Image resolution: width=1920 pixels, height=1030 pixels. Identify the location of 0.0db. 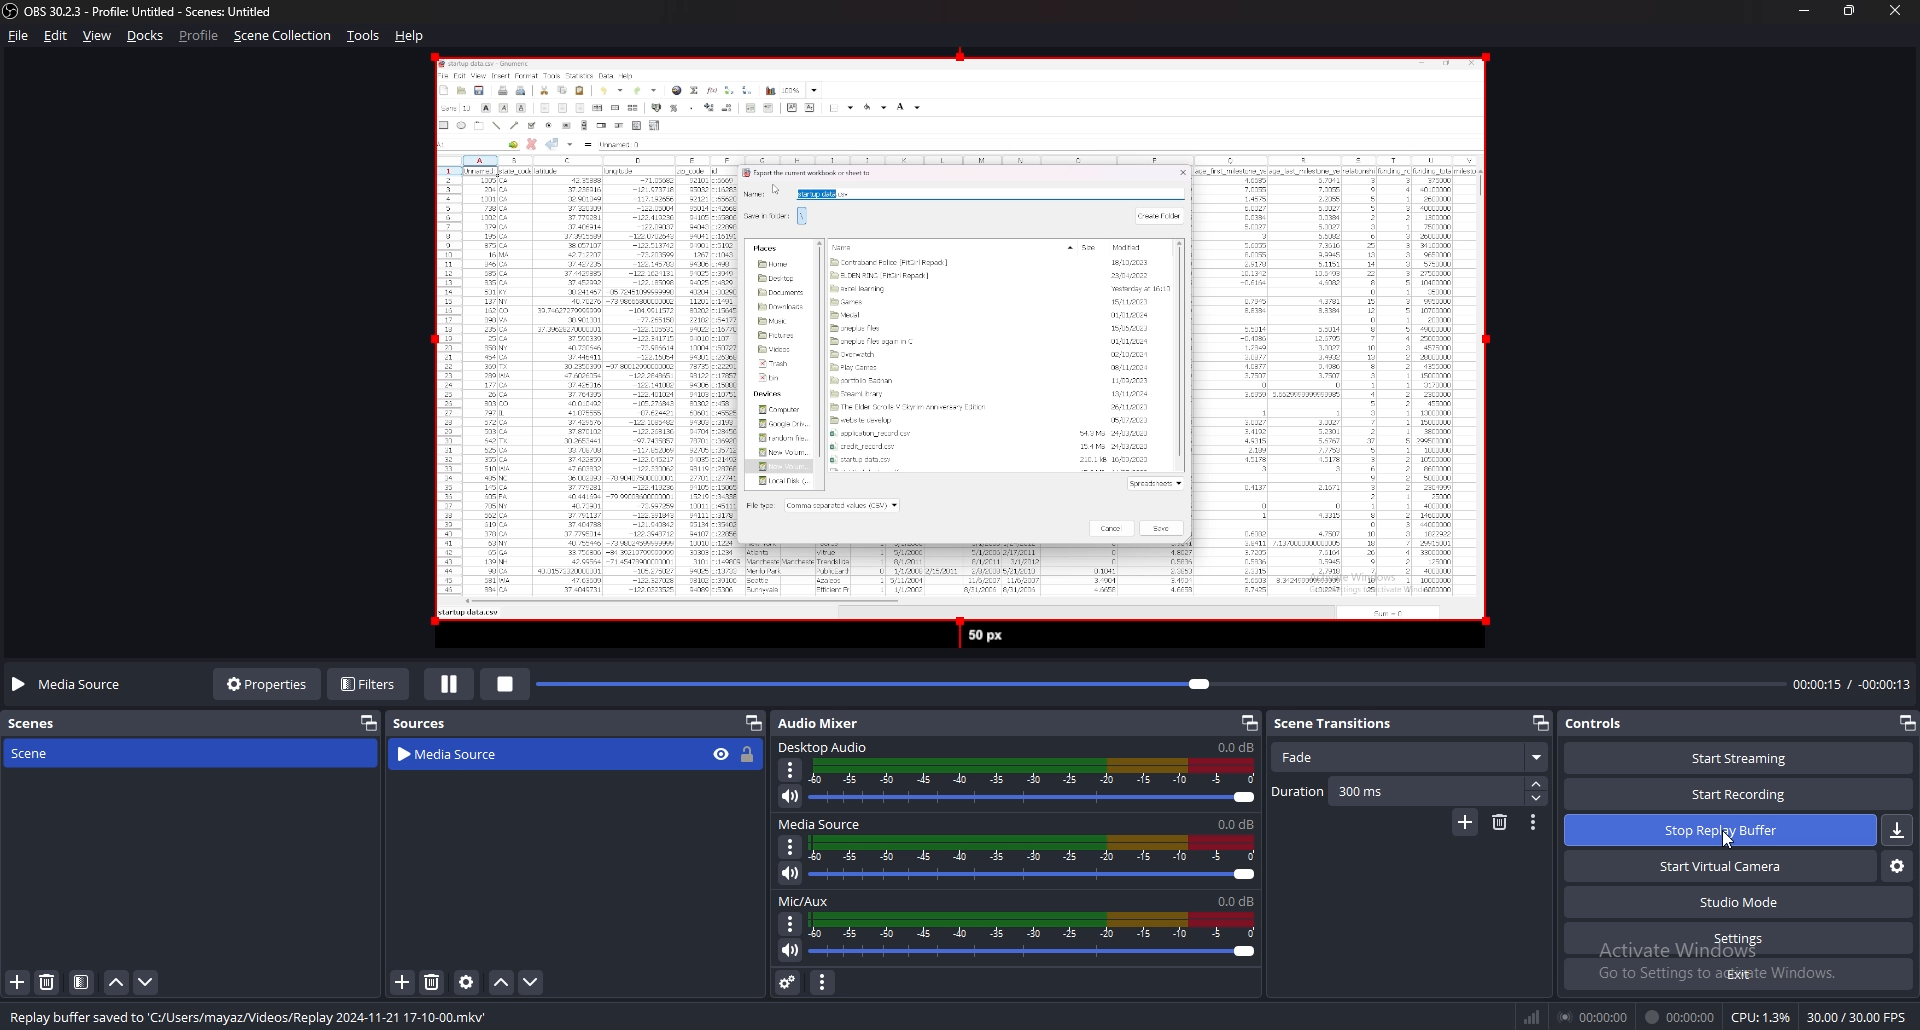
(1238, 823).